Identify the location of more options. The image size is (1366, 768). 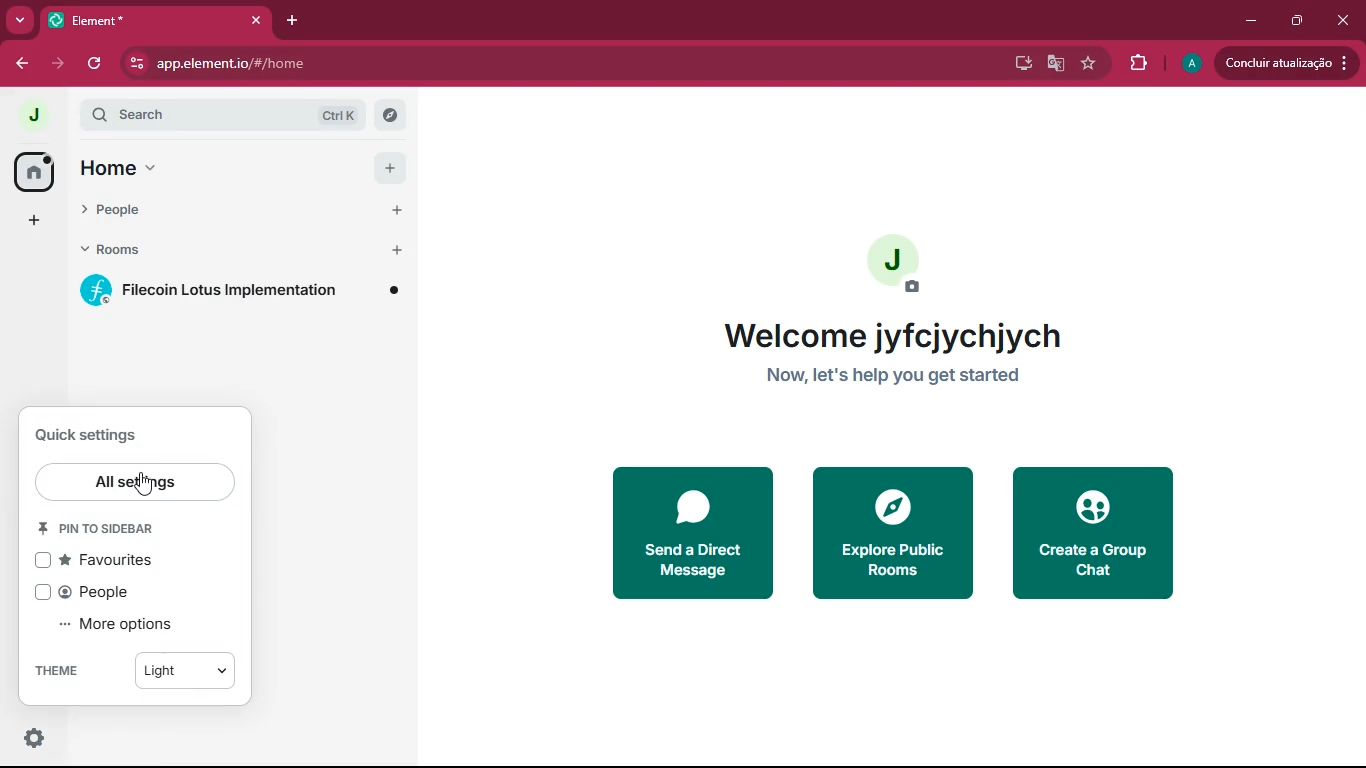
(144, 624).